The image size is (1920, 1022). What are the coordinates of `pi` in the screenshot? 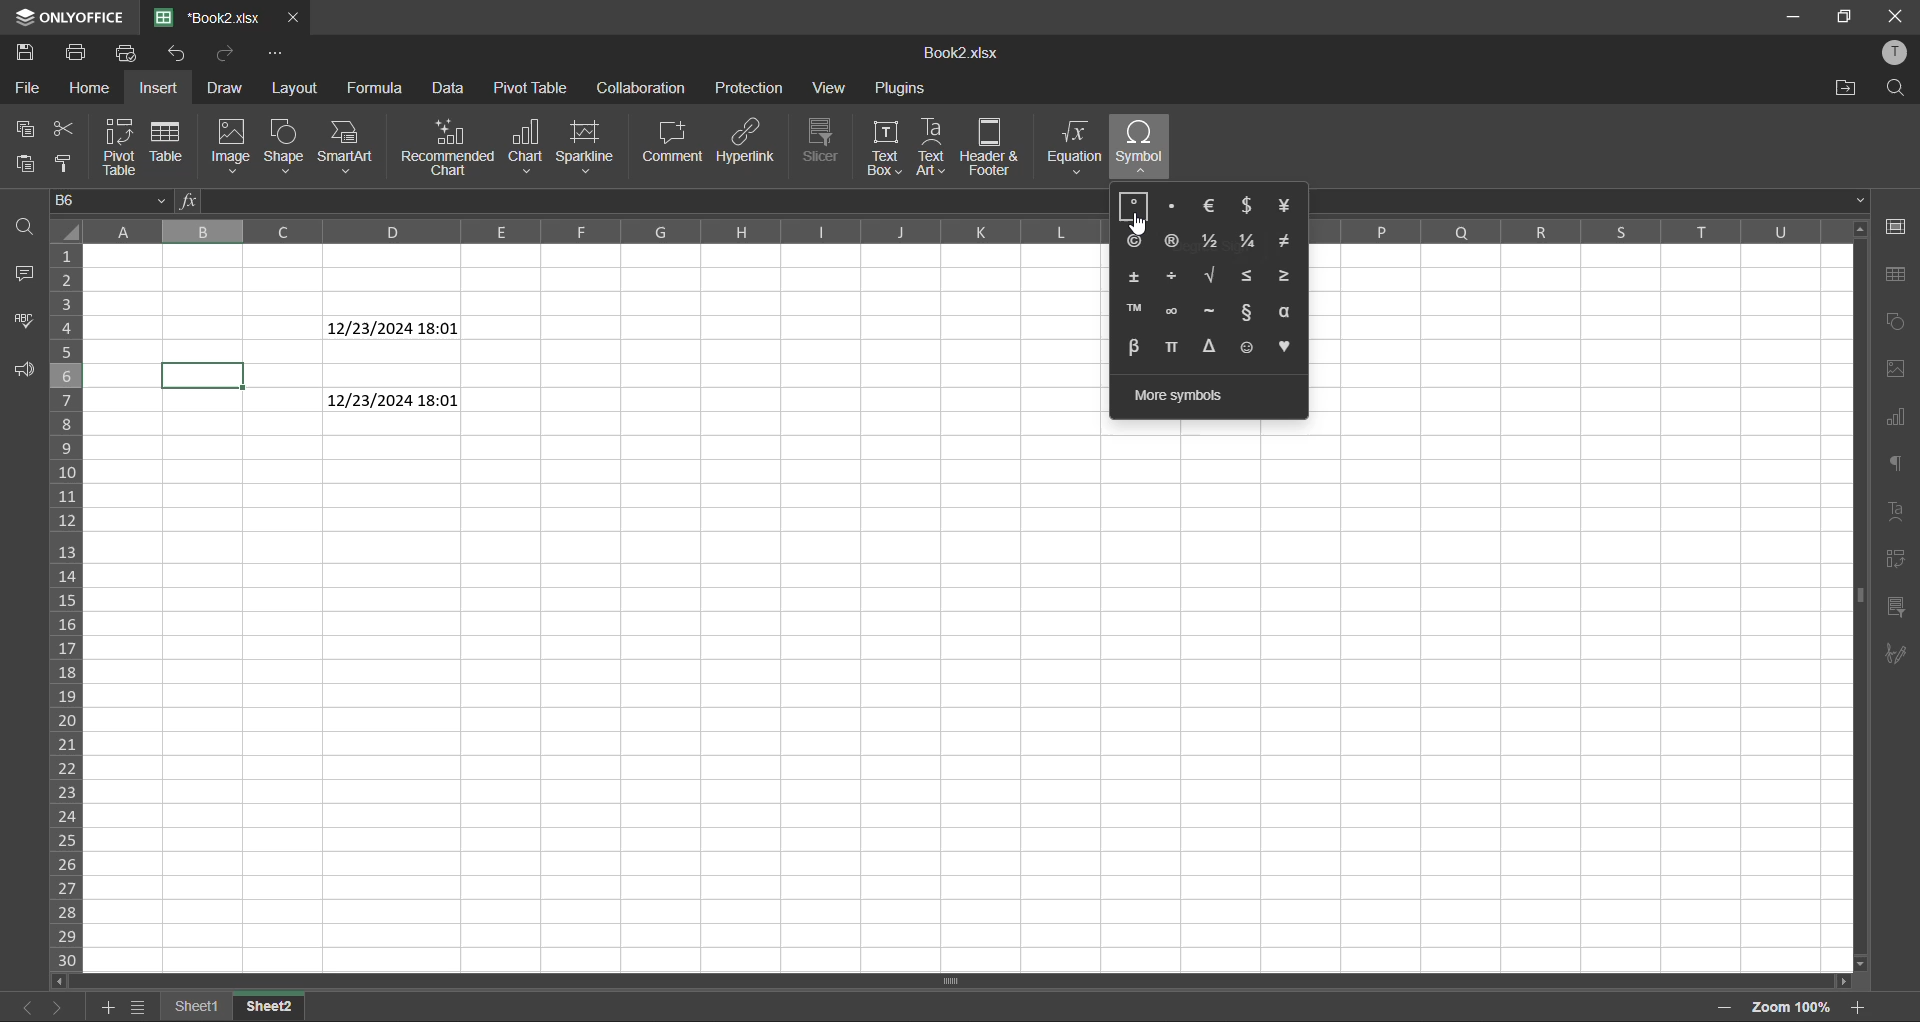 It's located at (1176, 348).